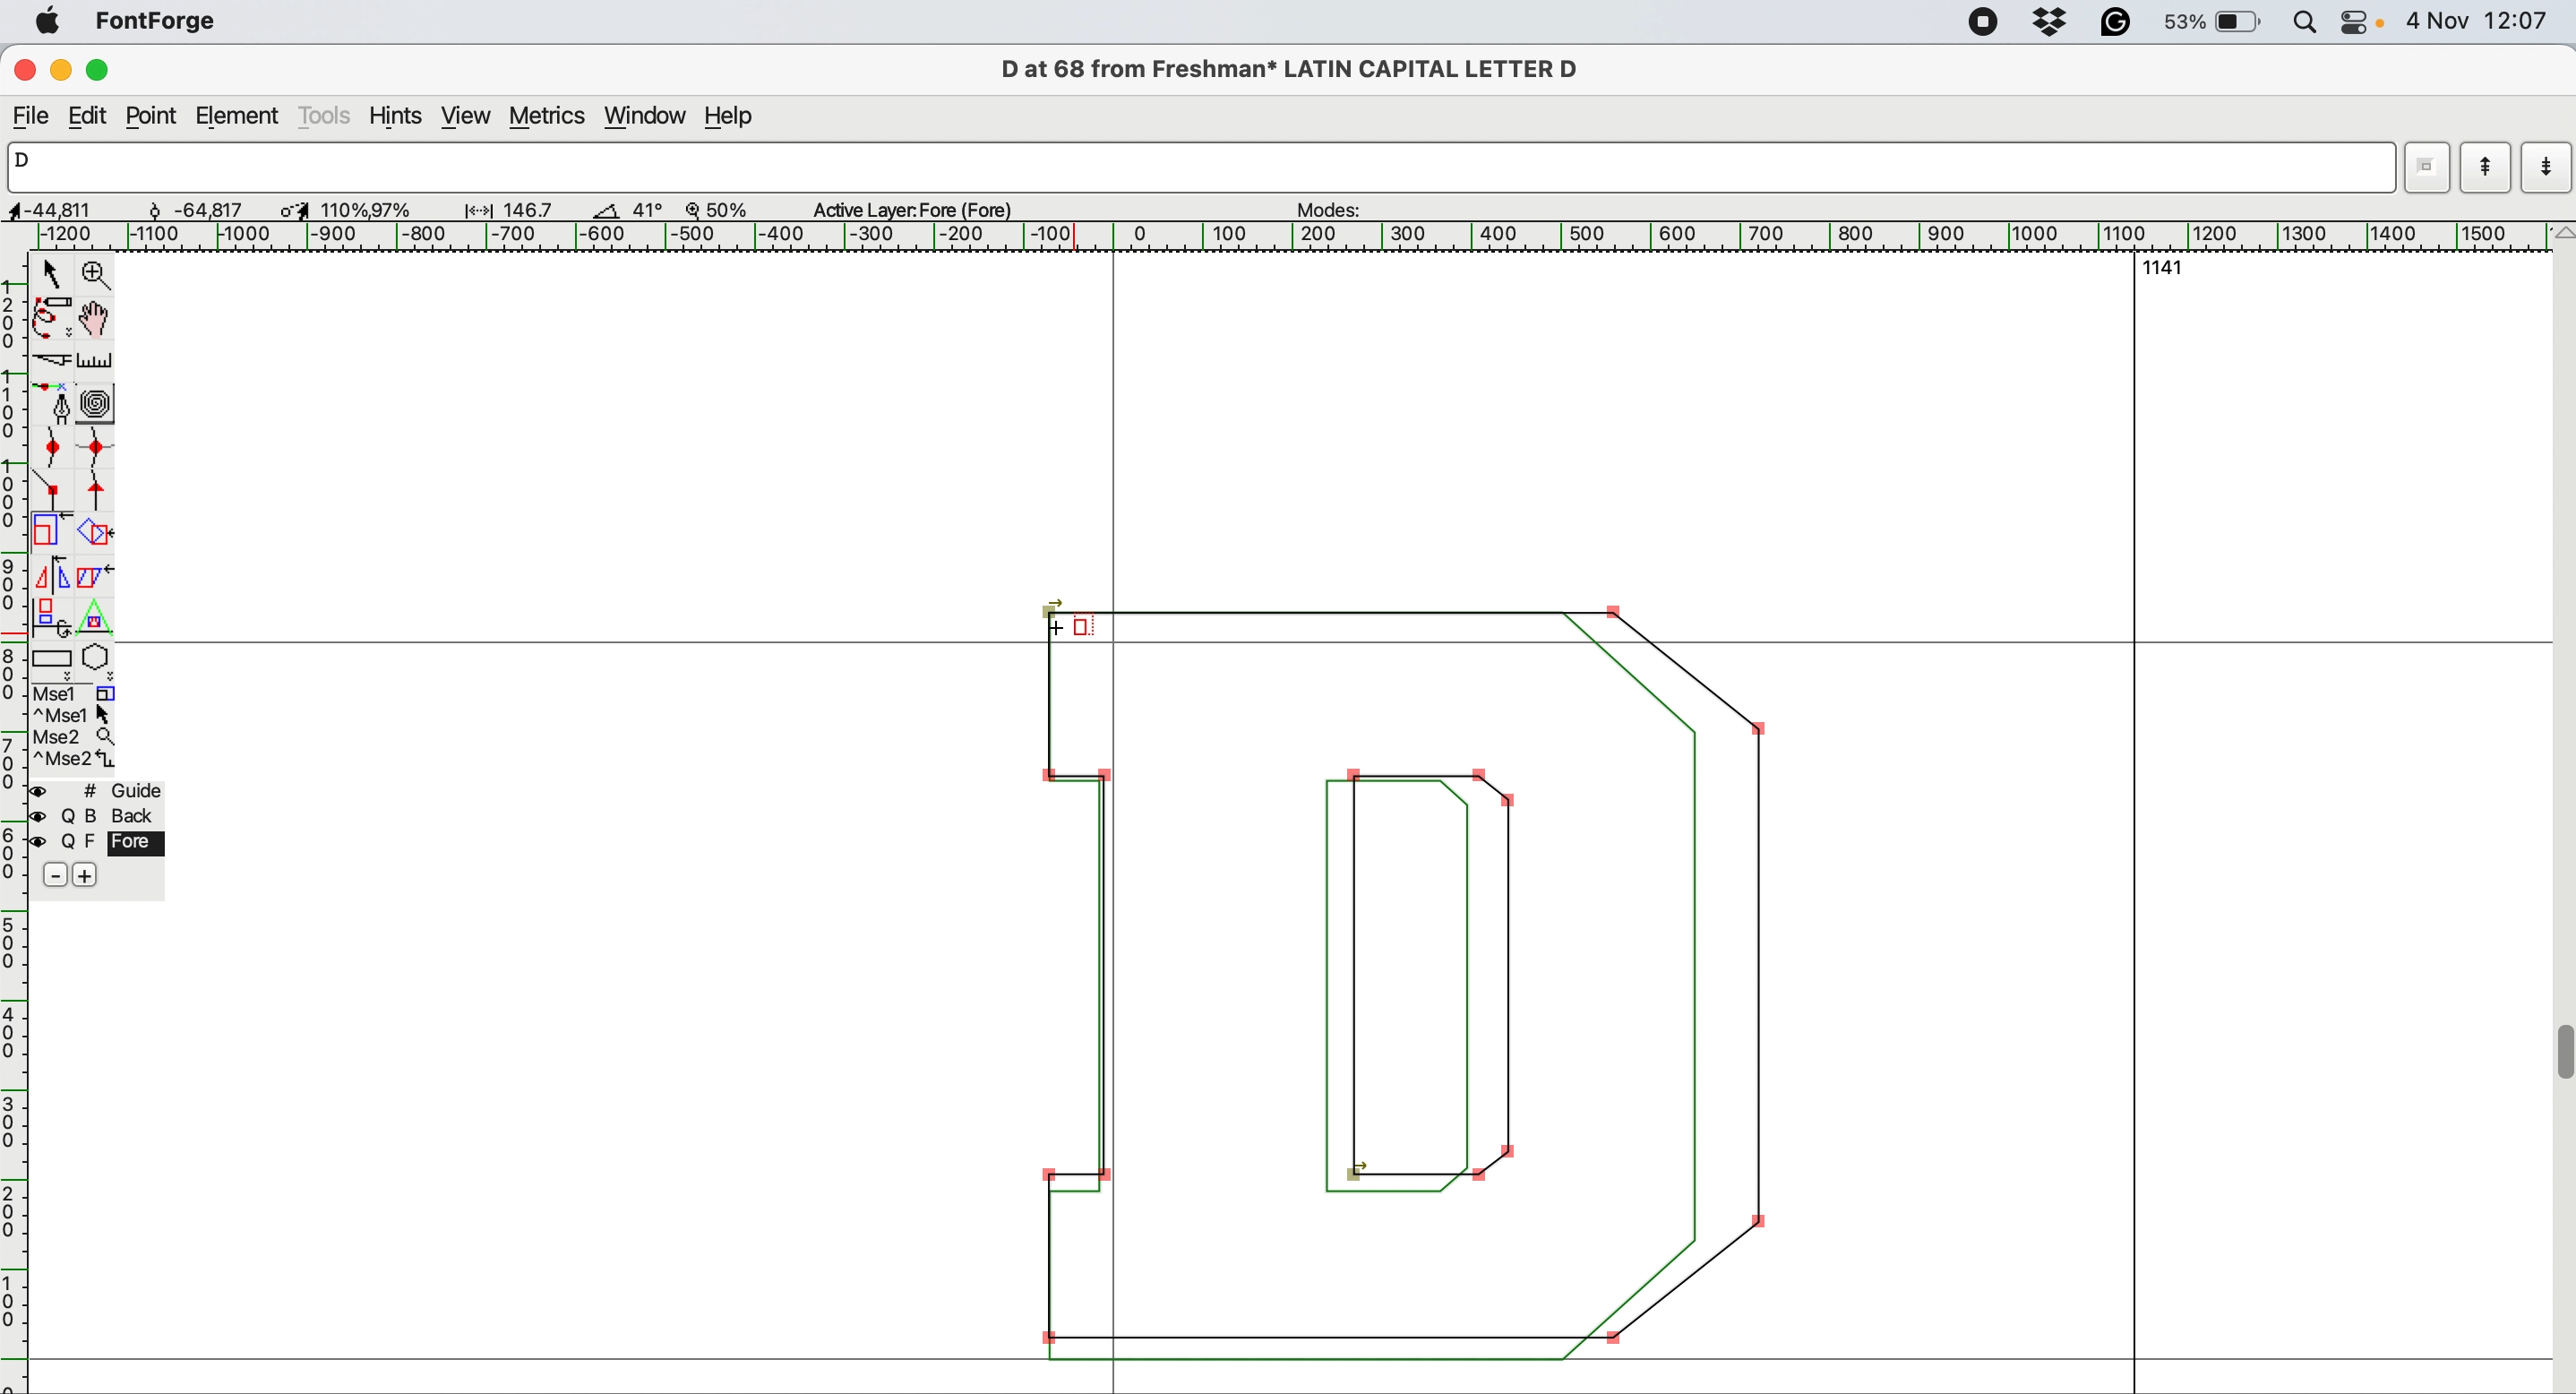 This screenshot has height=1394, width=2576. What do you see at coordinates (48, 617) in the screenshot?
I see `rotate selection in 3d` at bounding box center [48, 617].